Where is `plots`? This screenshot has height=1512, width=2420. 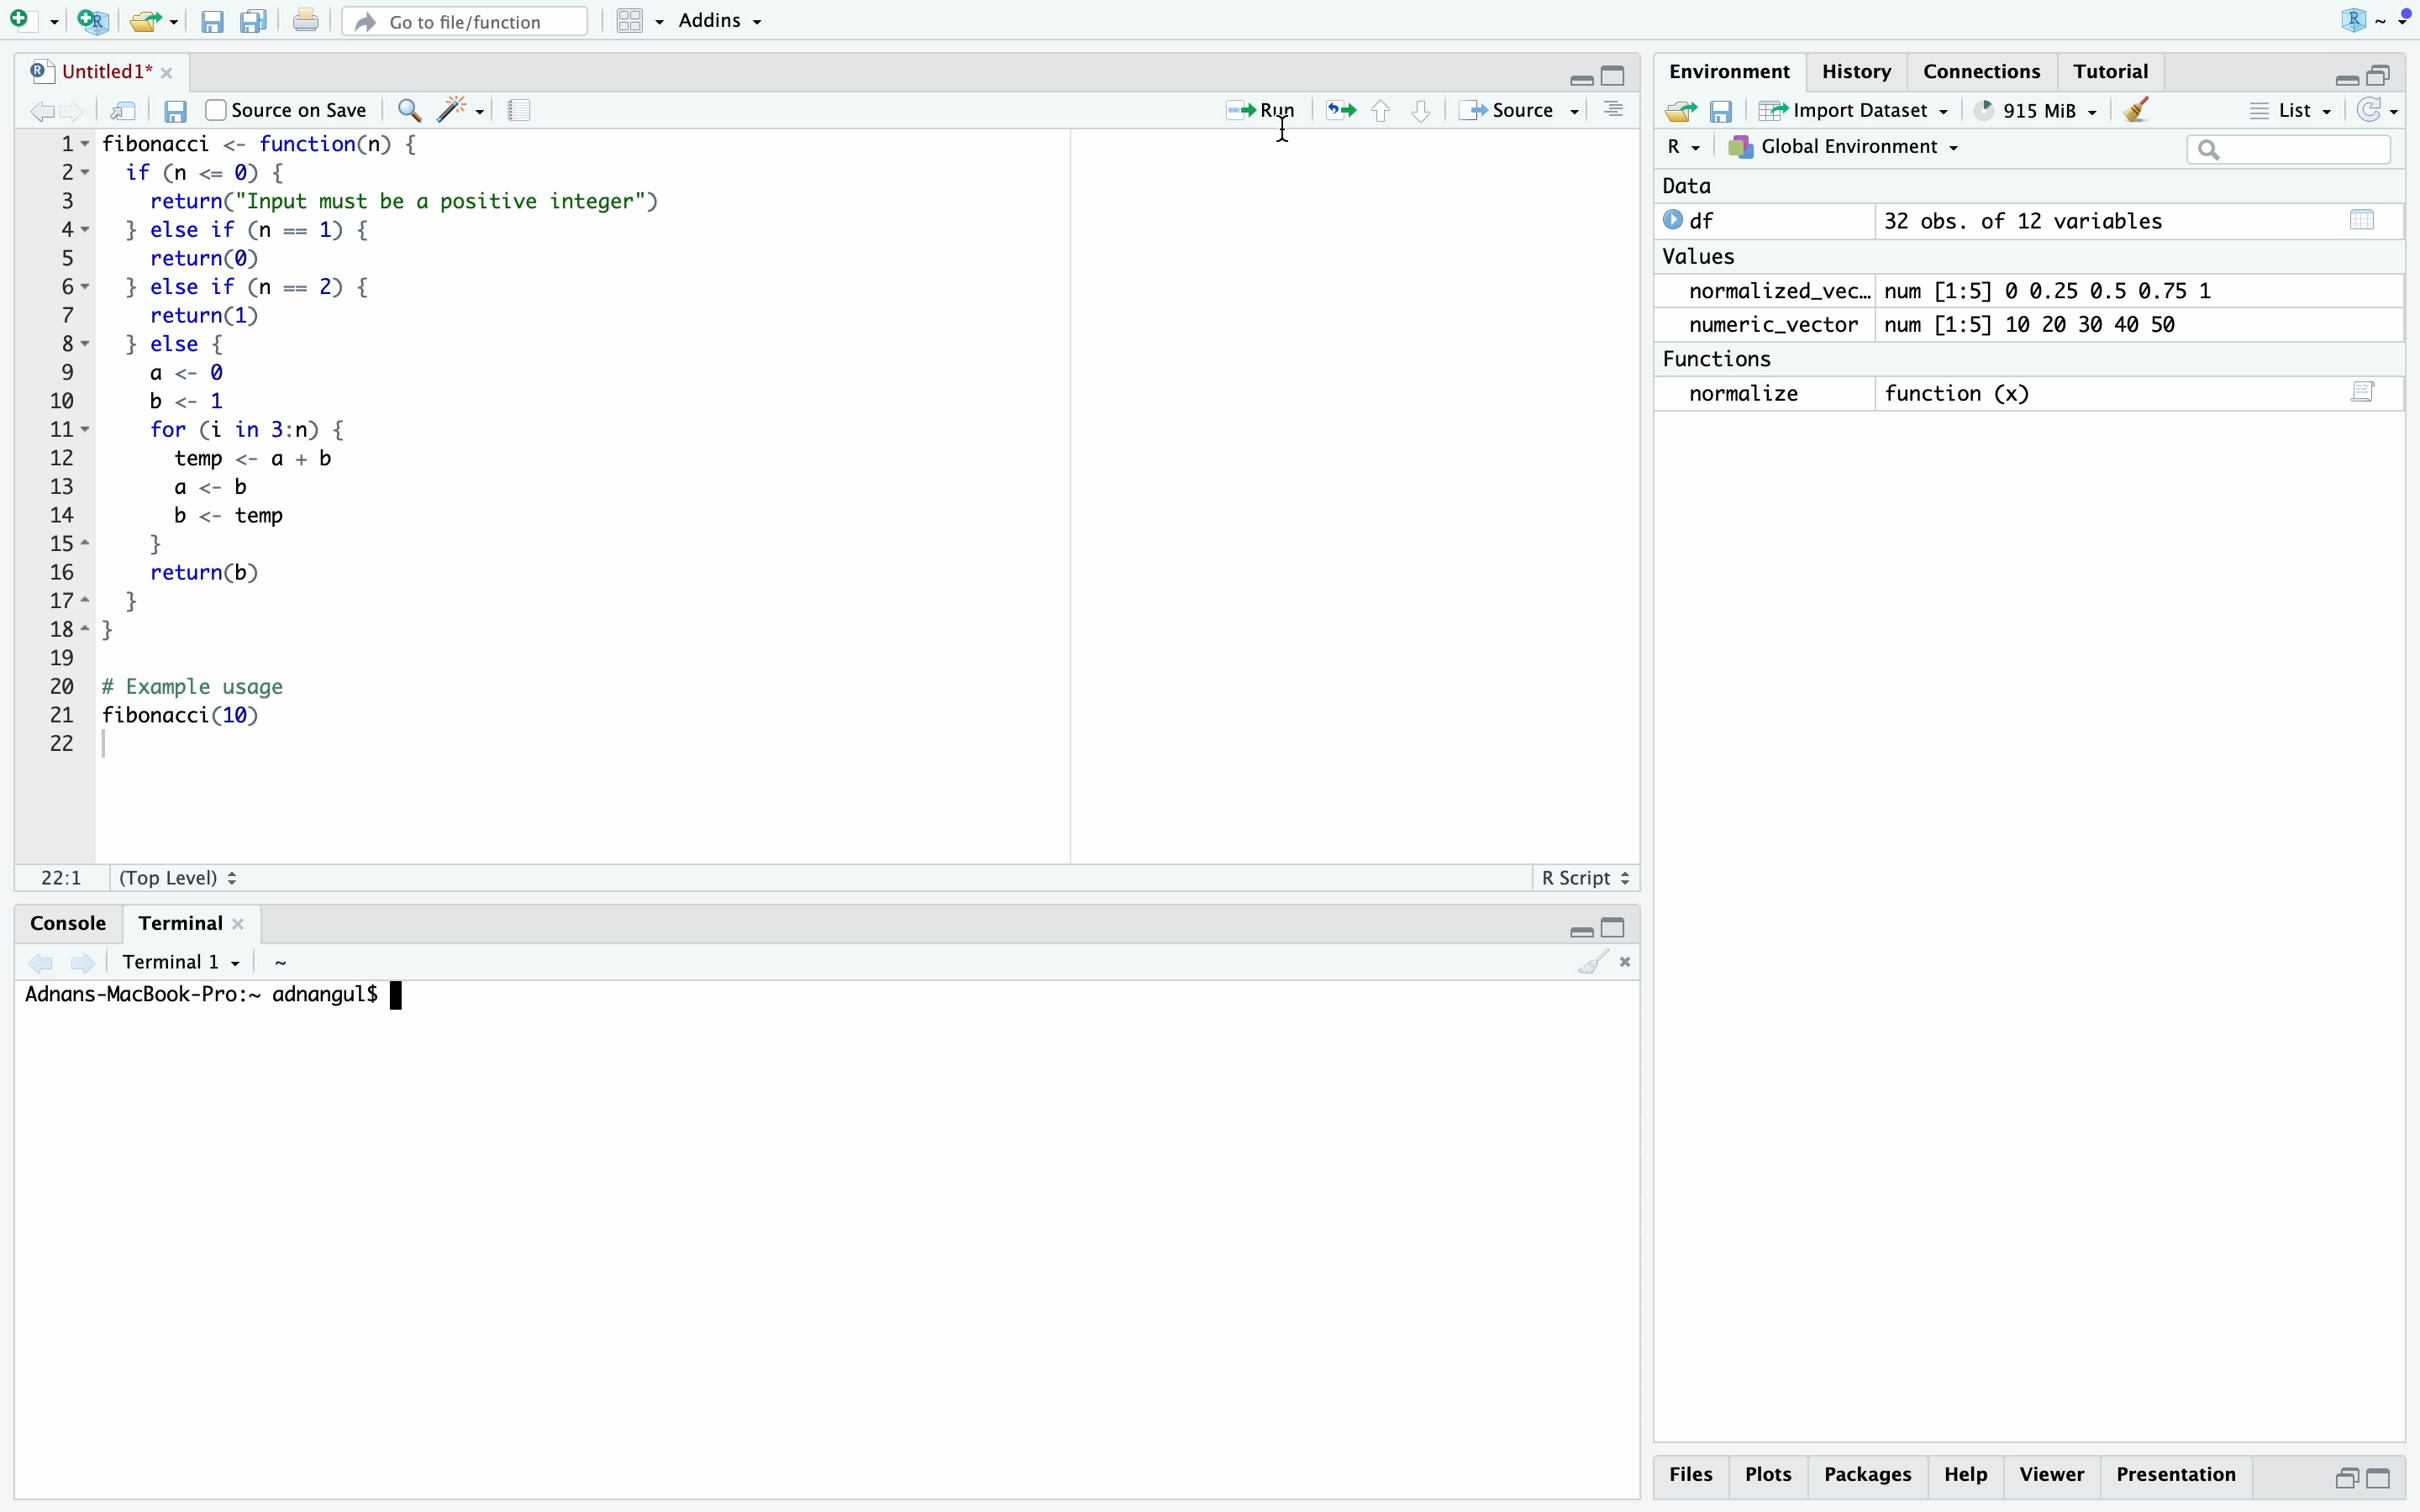 plots is located at coordinates (1769, 1476).